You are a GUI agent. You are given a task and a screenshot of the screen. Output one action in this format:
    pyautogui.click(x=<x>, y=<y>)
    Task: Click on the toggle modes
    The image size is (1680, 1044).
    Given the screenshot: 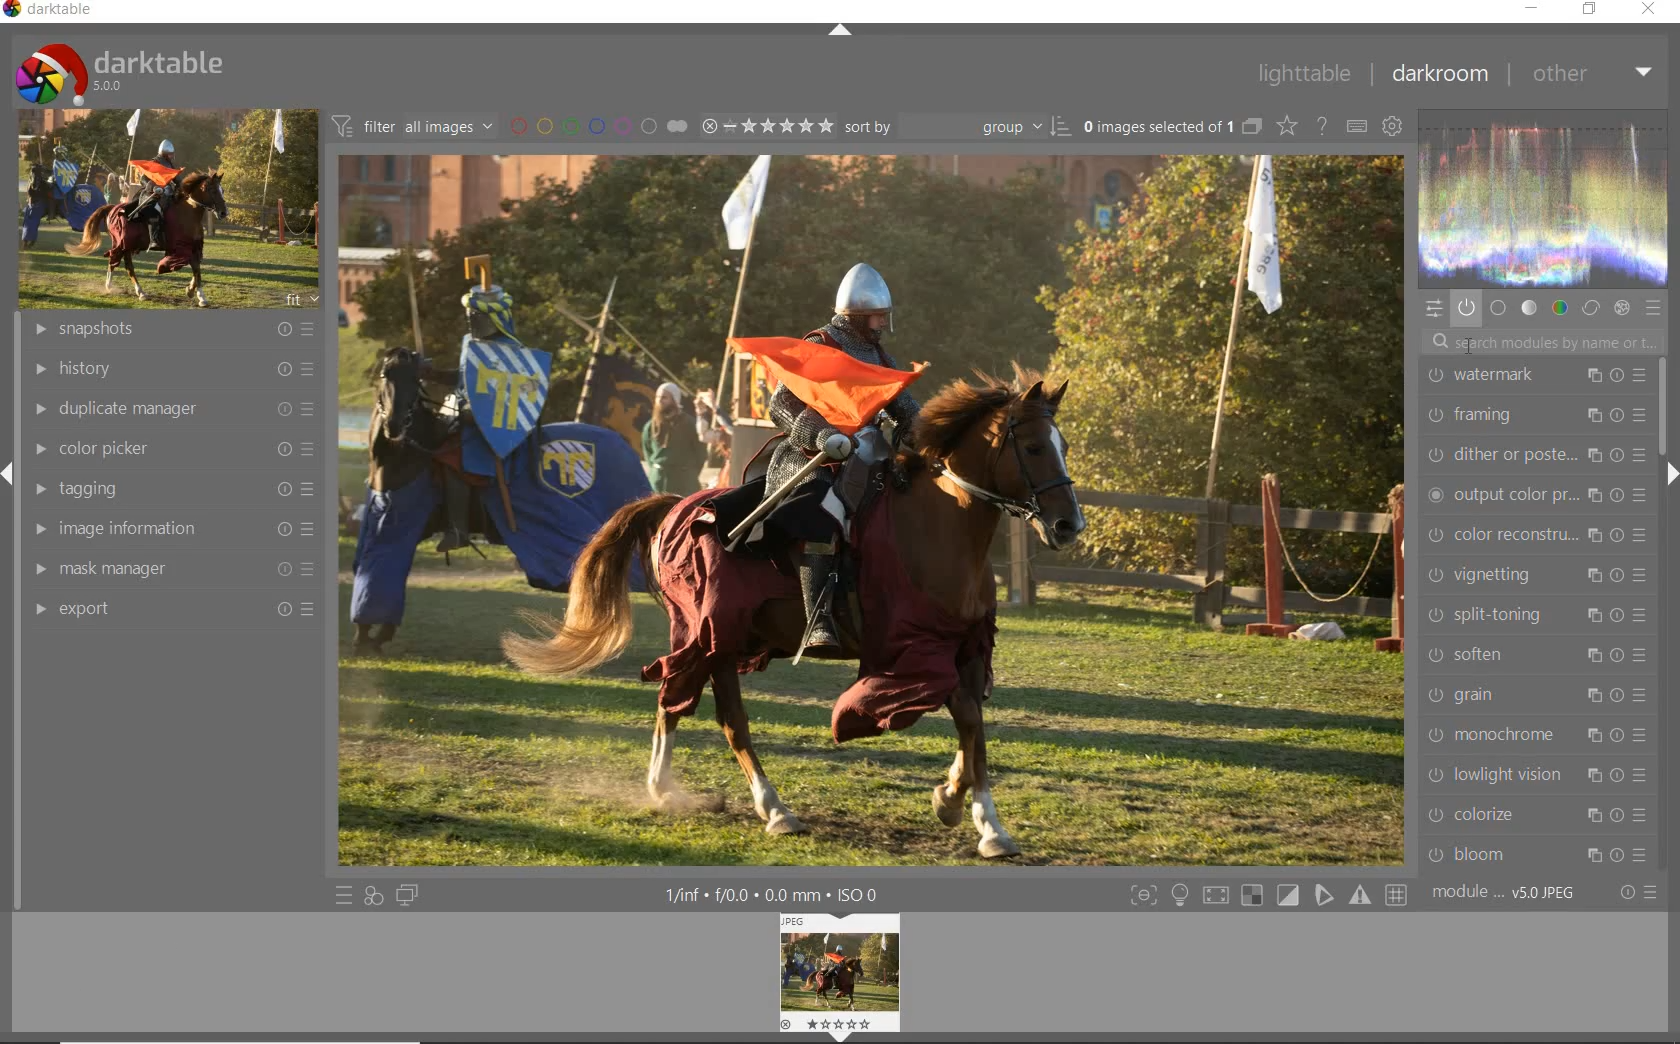 What is the action you would take?
    pyautogui.click(x=1264, y=895)
    